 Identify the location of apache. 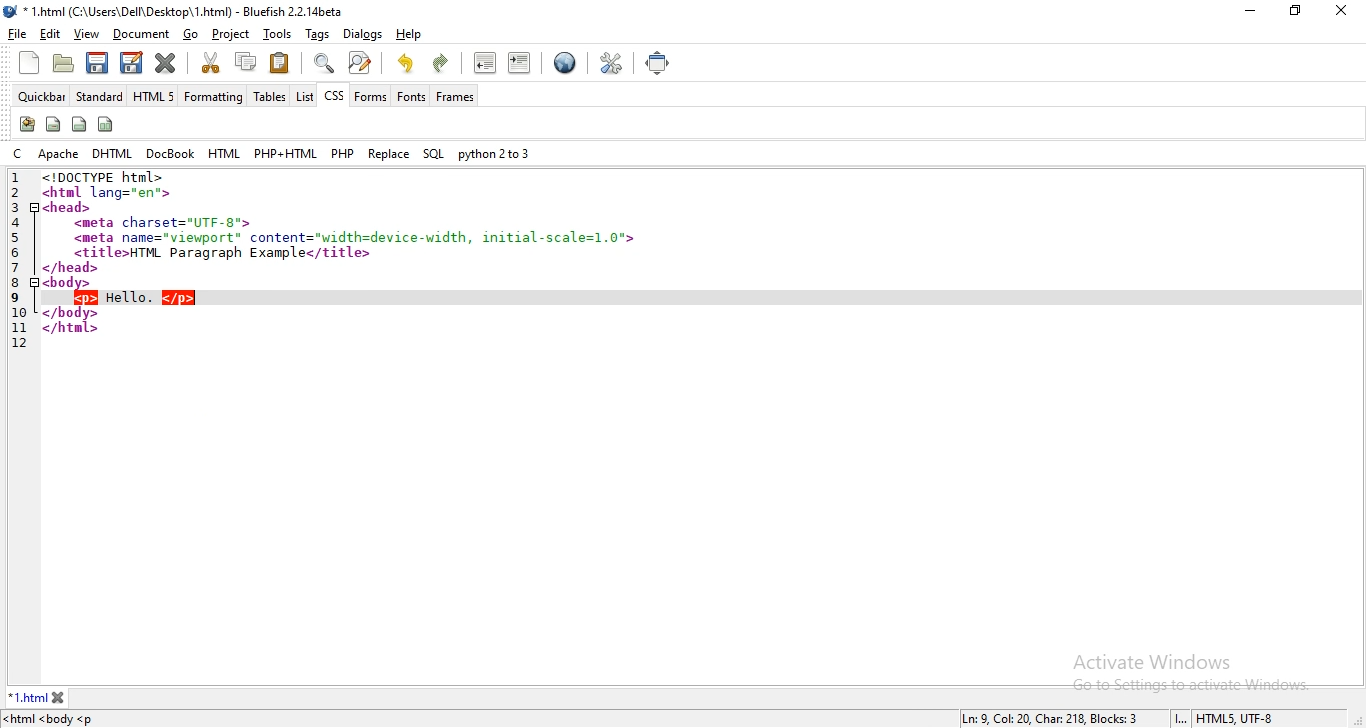
(58, 153).